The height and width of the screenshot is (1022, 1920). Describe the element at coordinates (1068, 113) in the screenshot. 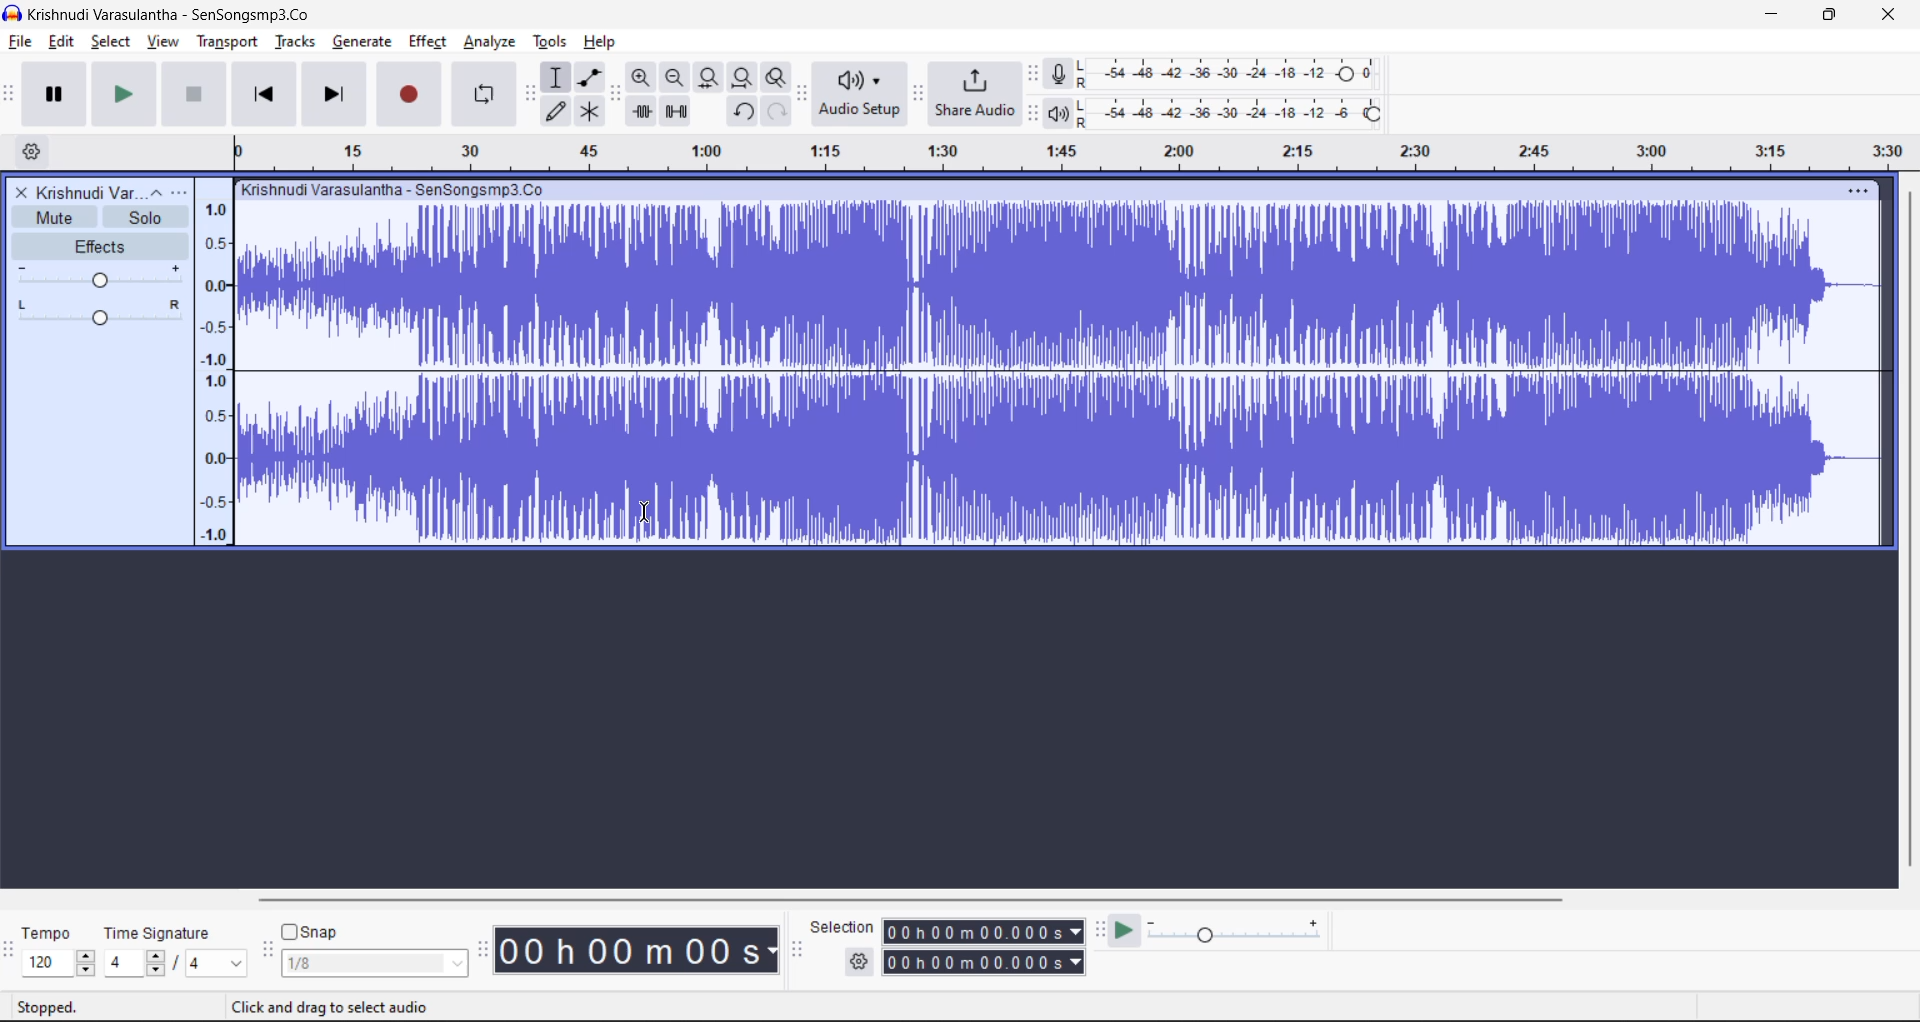

I see `playback meter` at that location.